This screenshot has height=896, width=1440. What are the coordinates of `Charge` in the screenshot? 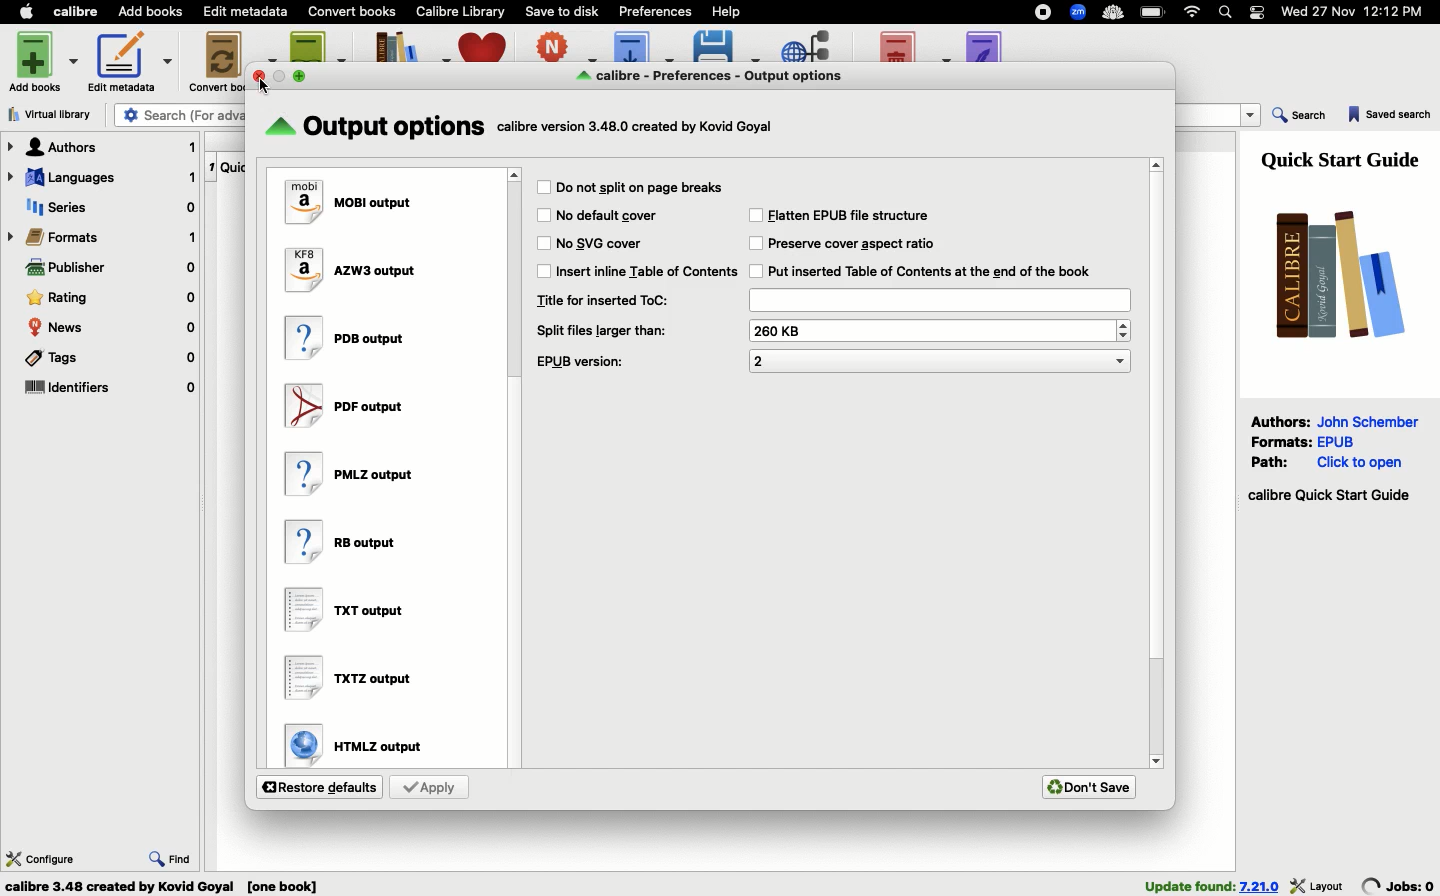 It's located at (1154, 13).